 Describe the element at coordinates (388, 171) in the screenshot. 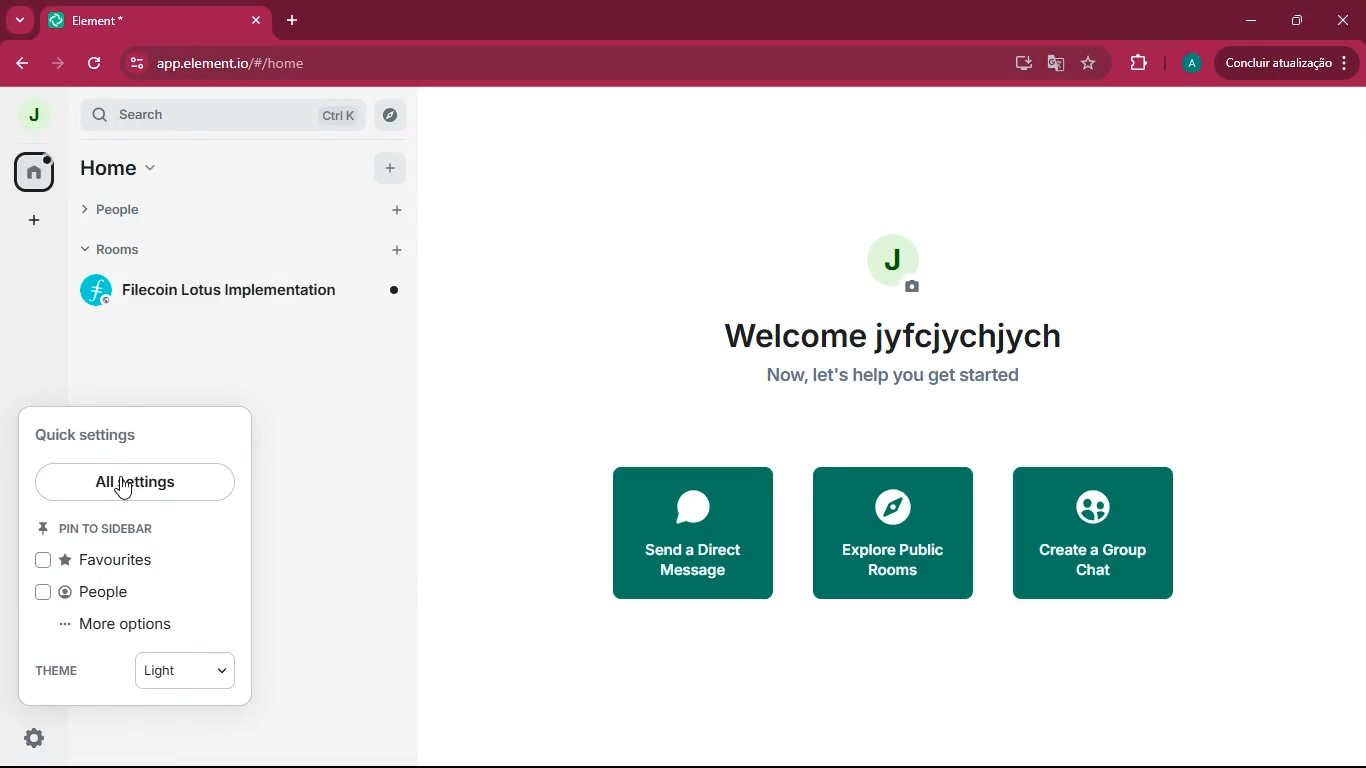

I see `Add` at that location.